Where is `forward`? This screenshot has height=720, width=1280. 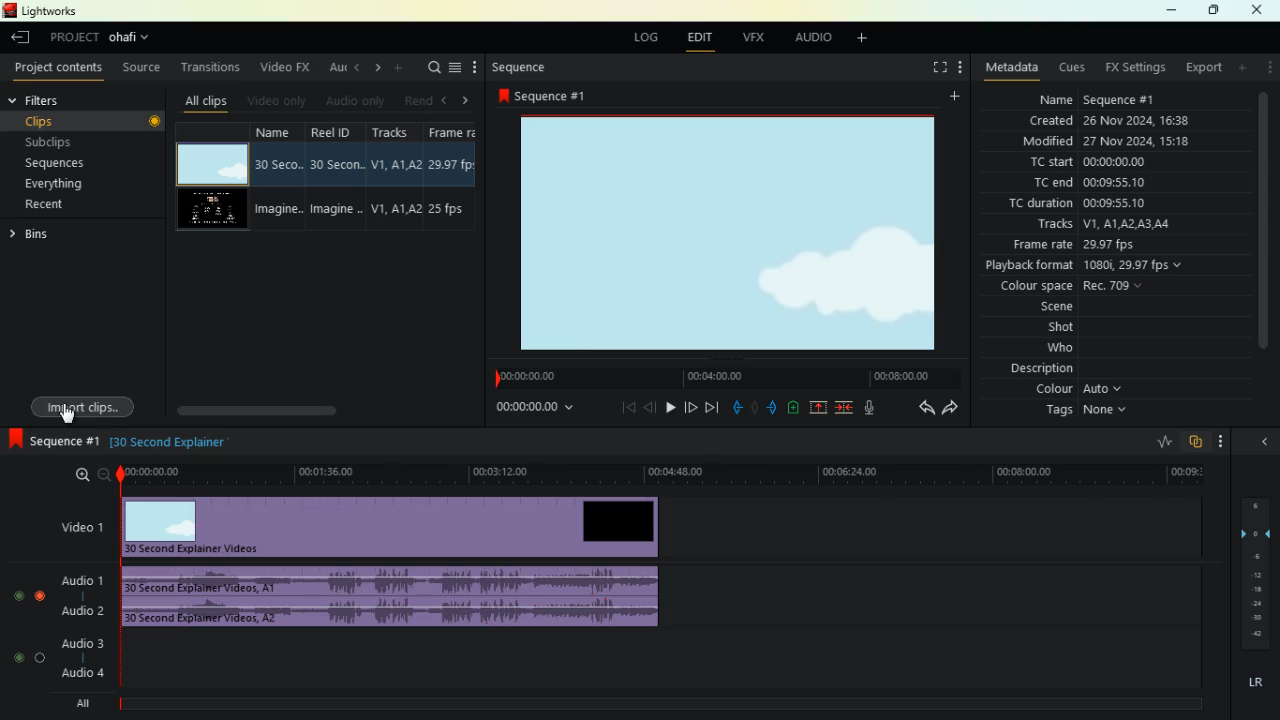
forward is located at coordinates (713, 407).